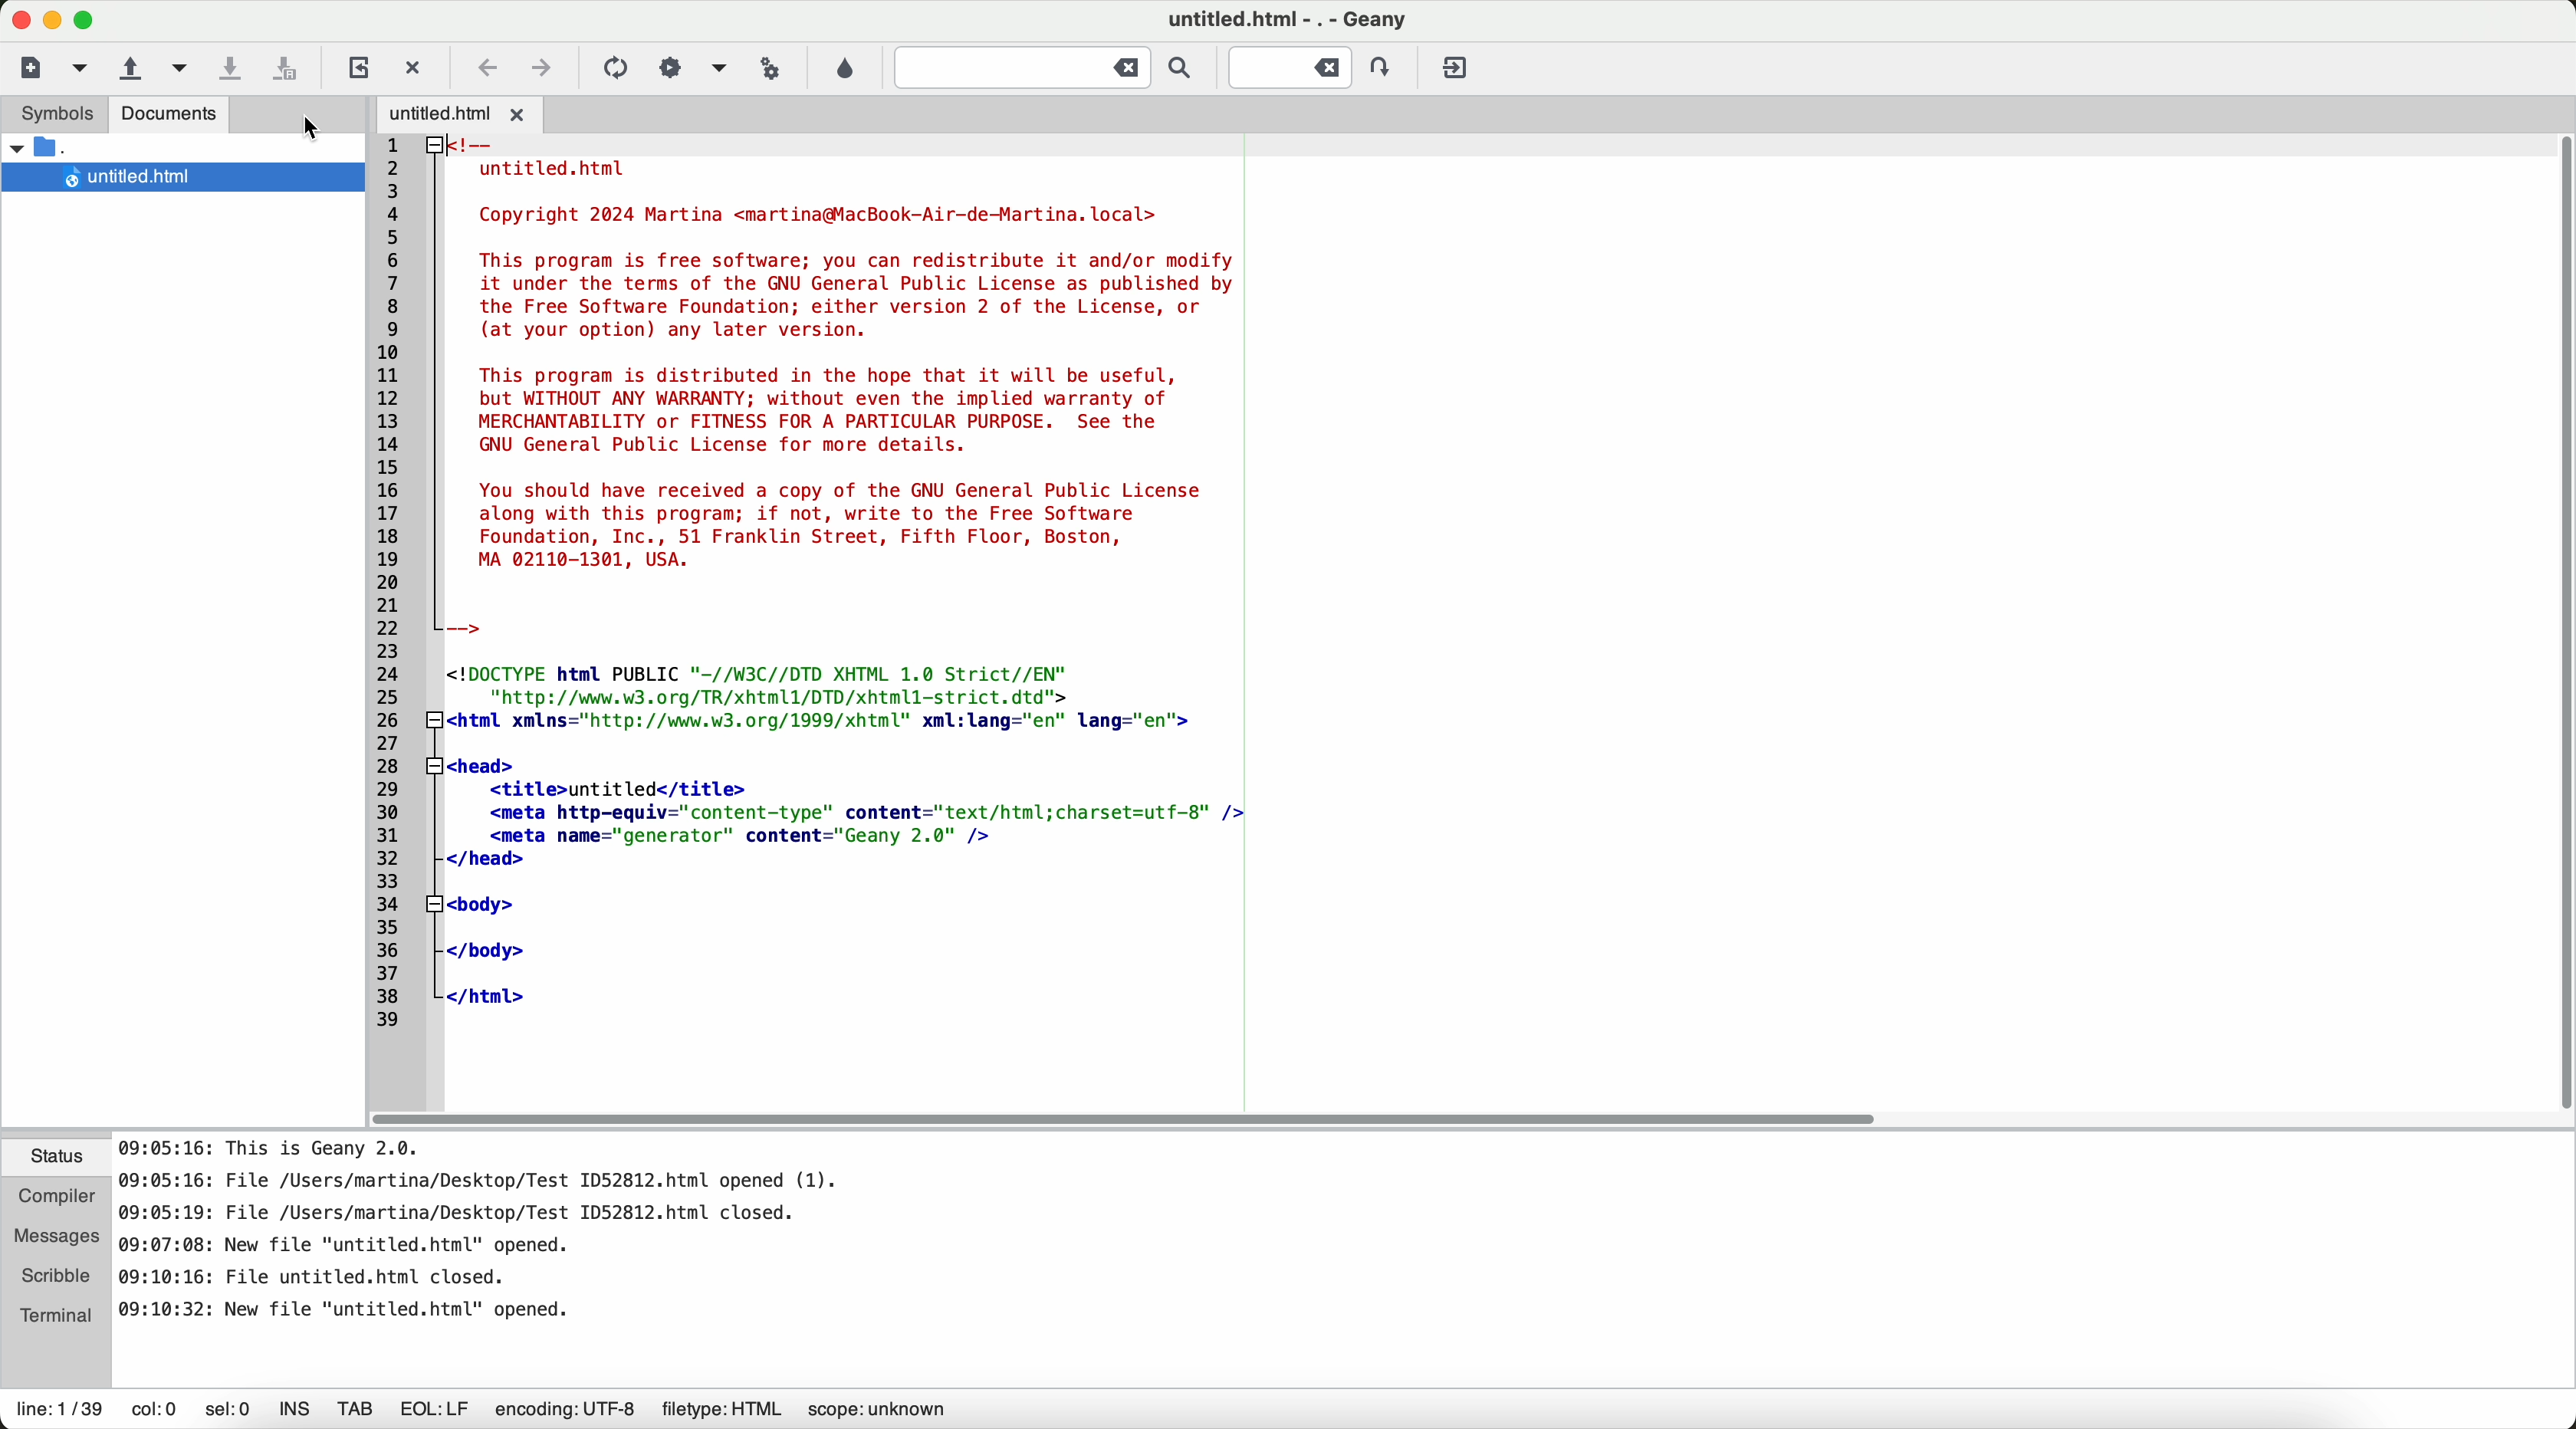 Image resolution: width=2576 pixels, height=1429 pixels. I want to click on color, so click(842, 67).